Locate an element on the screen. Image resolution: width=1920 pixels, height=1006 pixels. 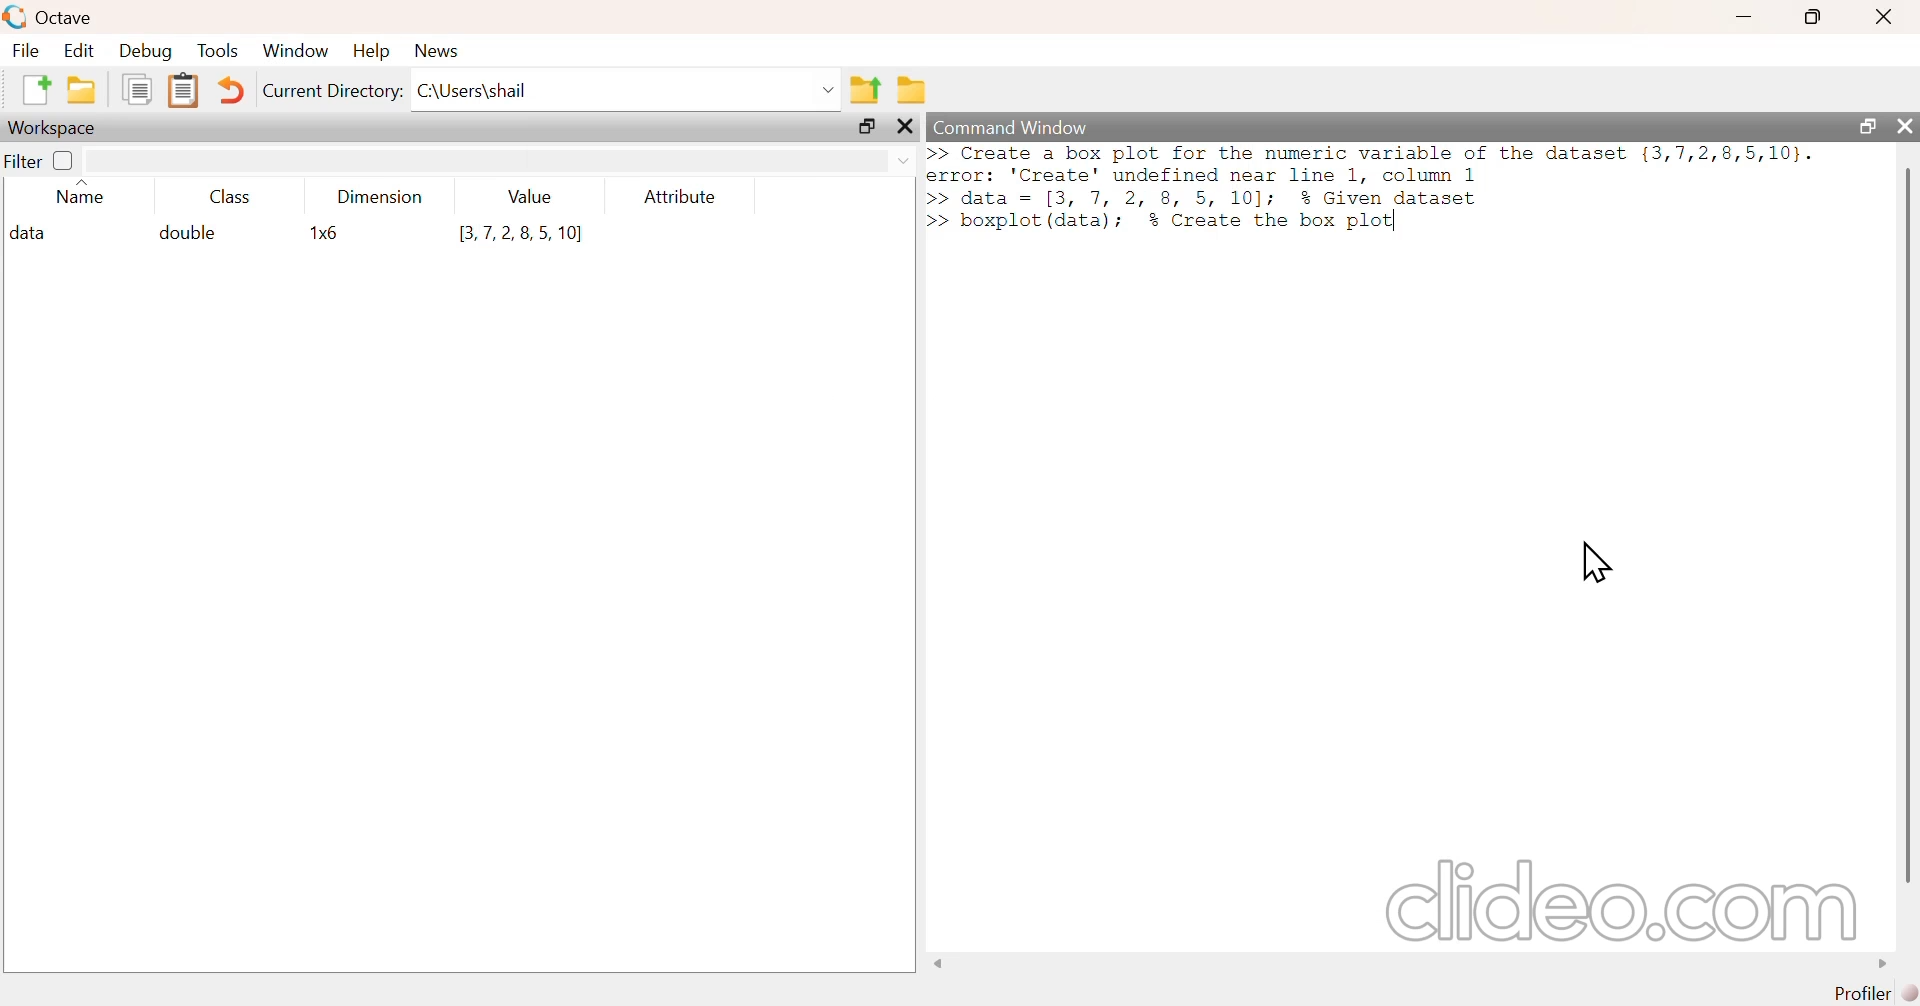
cursor is located at coordinates (1598, 561).